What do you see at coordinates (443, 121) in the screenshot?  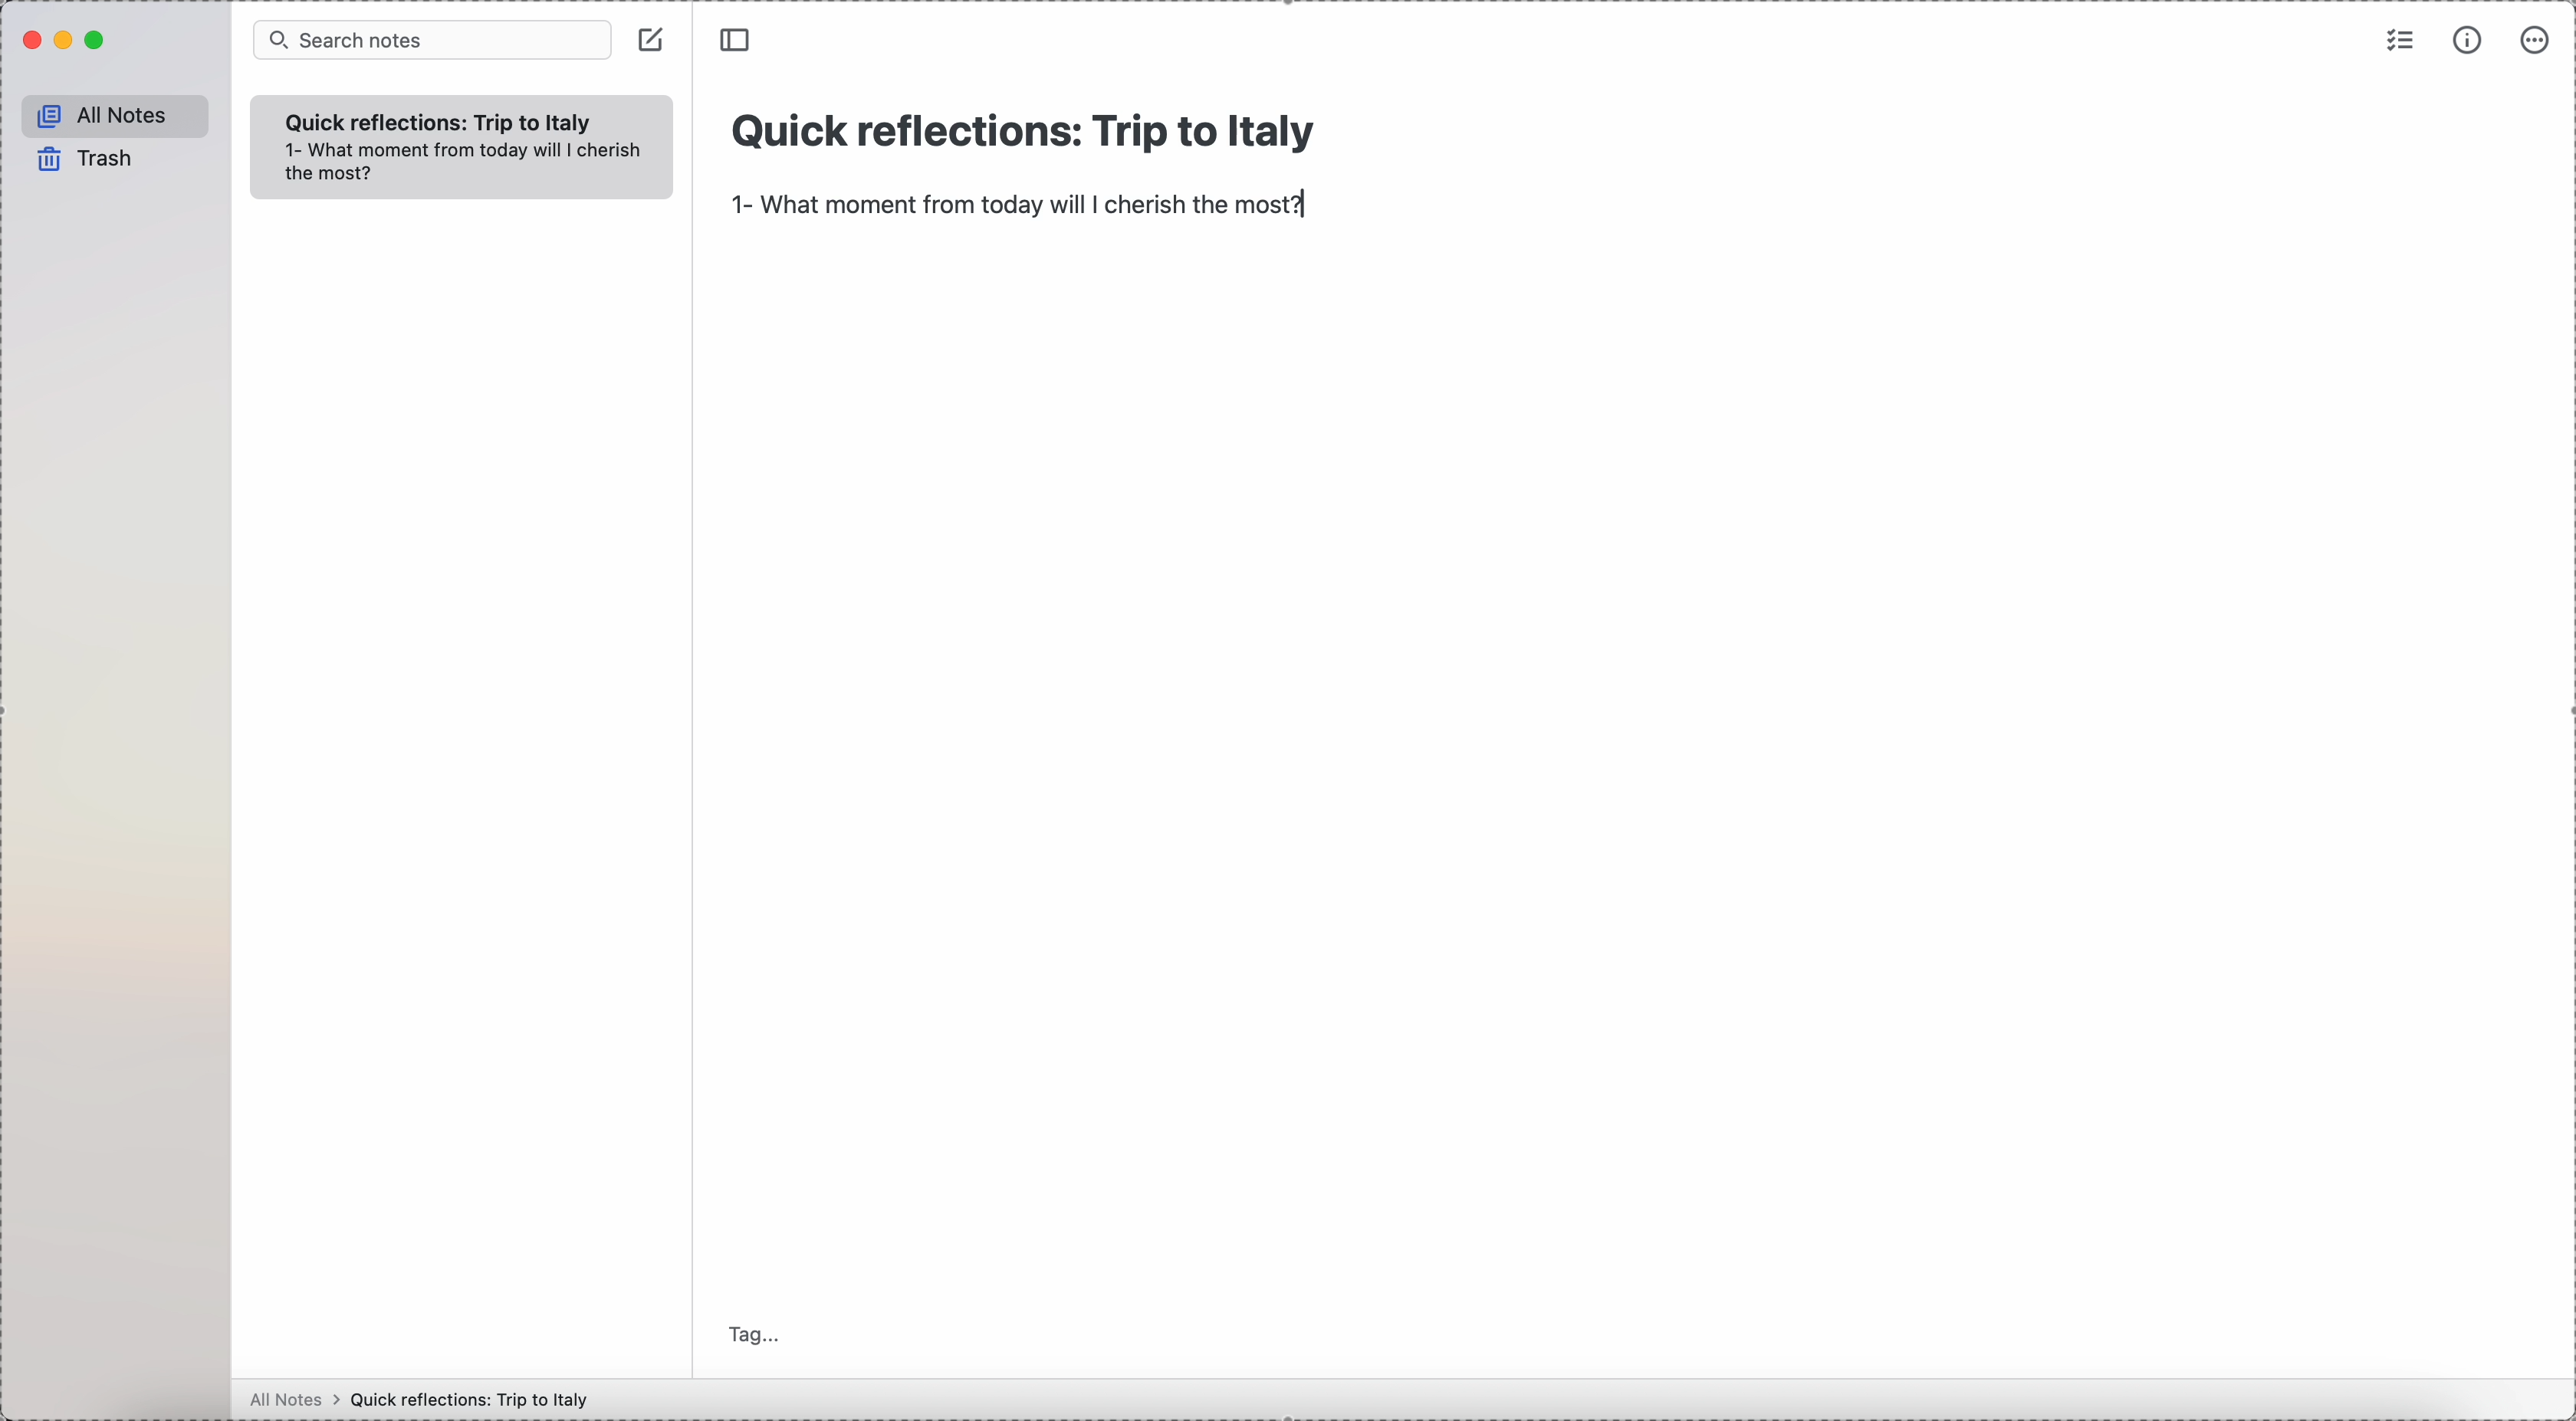 I see `quick refelection trip to italy` at bounding box center [443, 121].